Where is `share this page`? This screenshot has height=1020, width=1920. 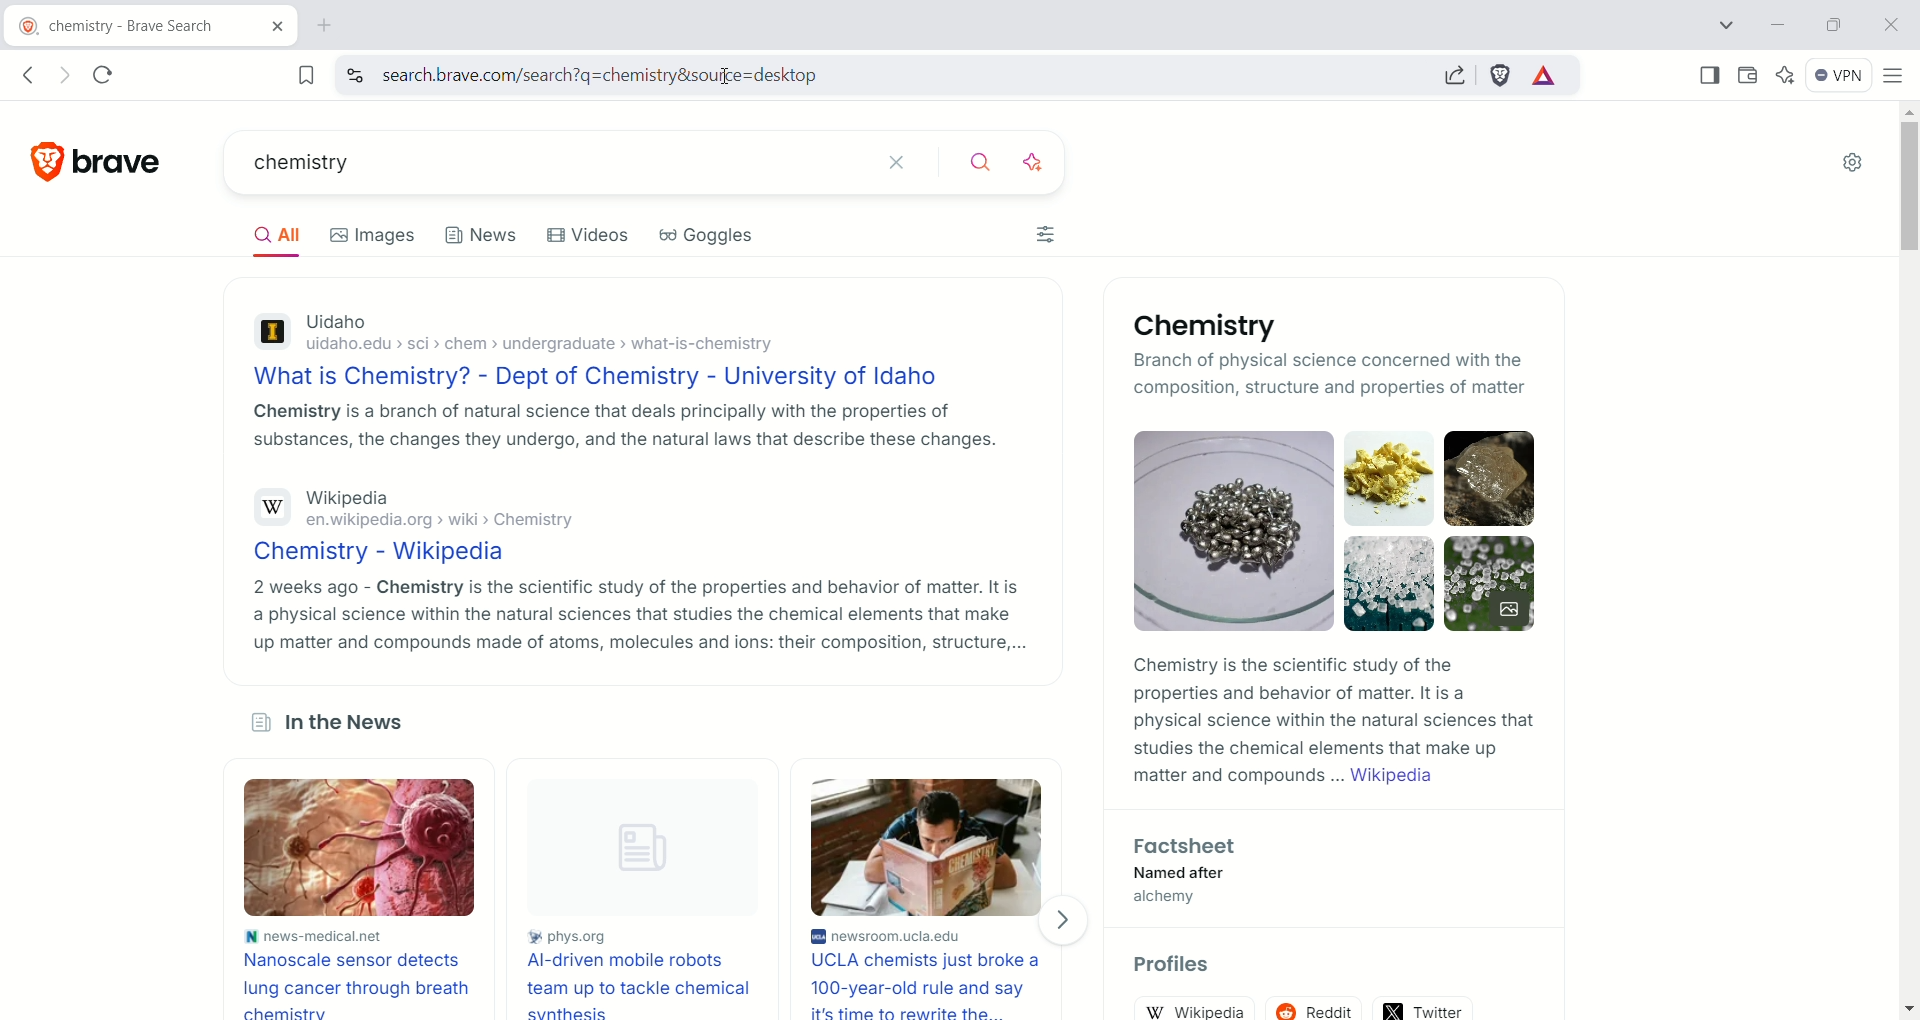
share this page is located at coordinates (1453, 74).